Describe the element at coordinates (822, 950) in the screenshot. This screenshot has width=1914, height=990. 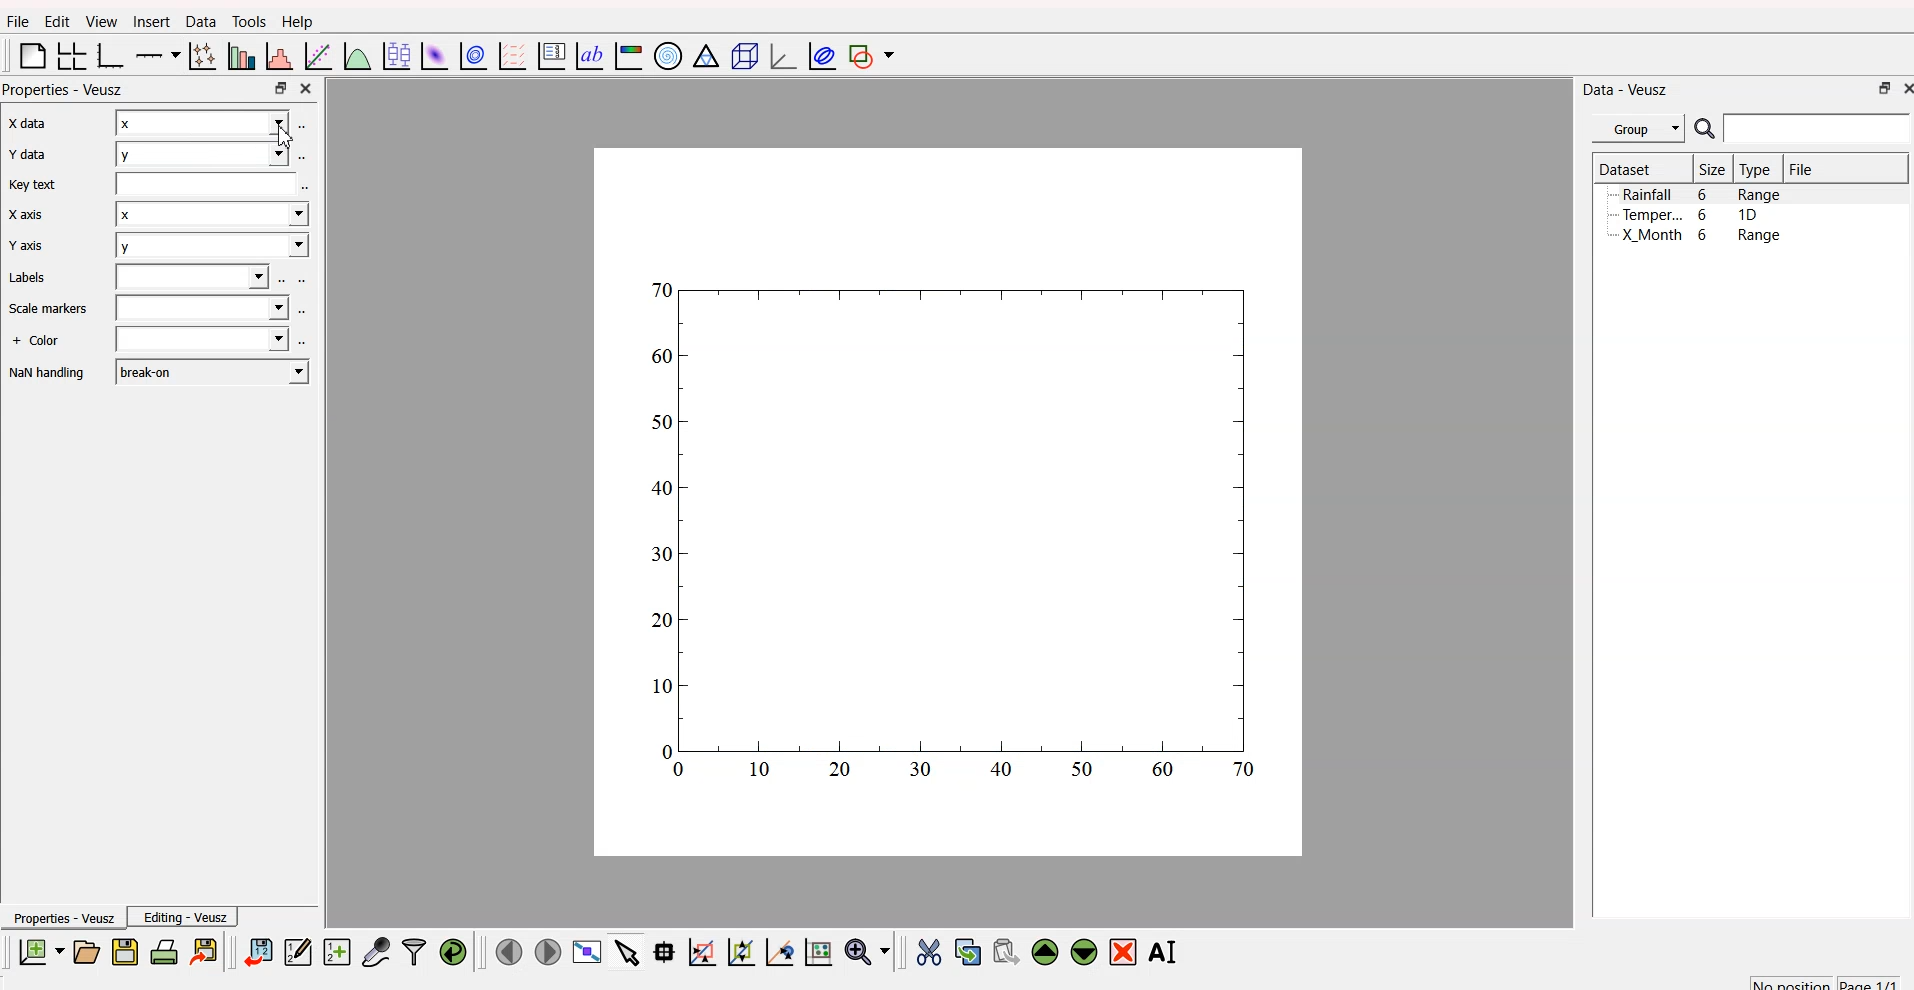
I see `reset graph axes` at that location.